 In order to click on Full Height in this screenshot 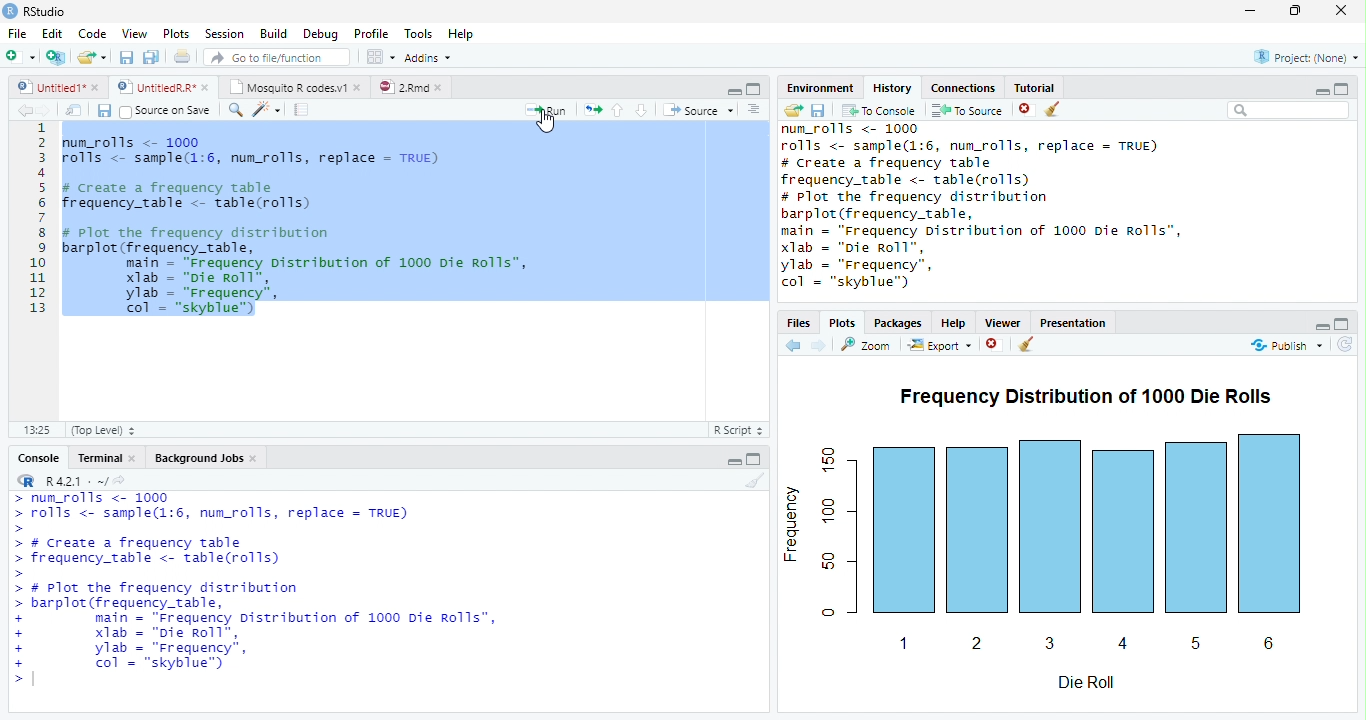, I will do `click(1344, 89)`.